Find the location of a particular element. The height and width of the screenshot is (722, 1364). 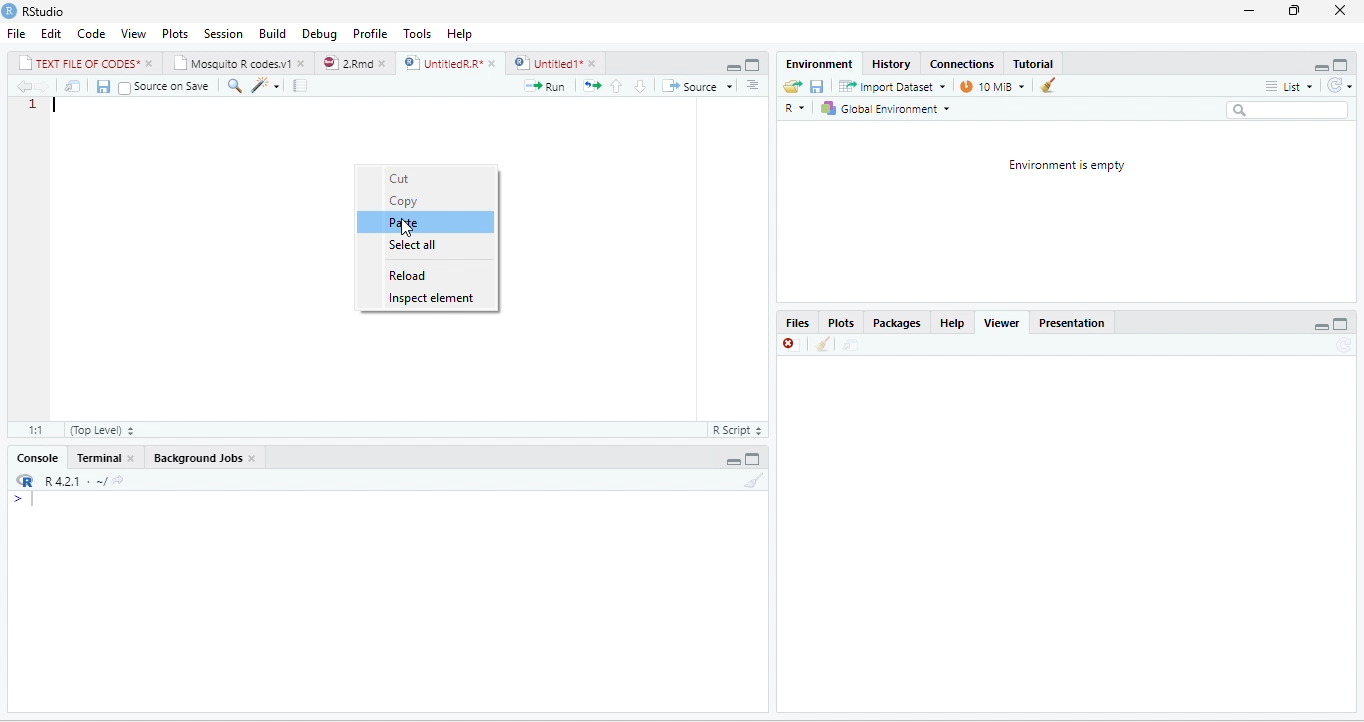

reload is located at coordinates (407, 275).